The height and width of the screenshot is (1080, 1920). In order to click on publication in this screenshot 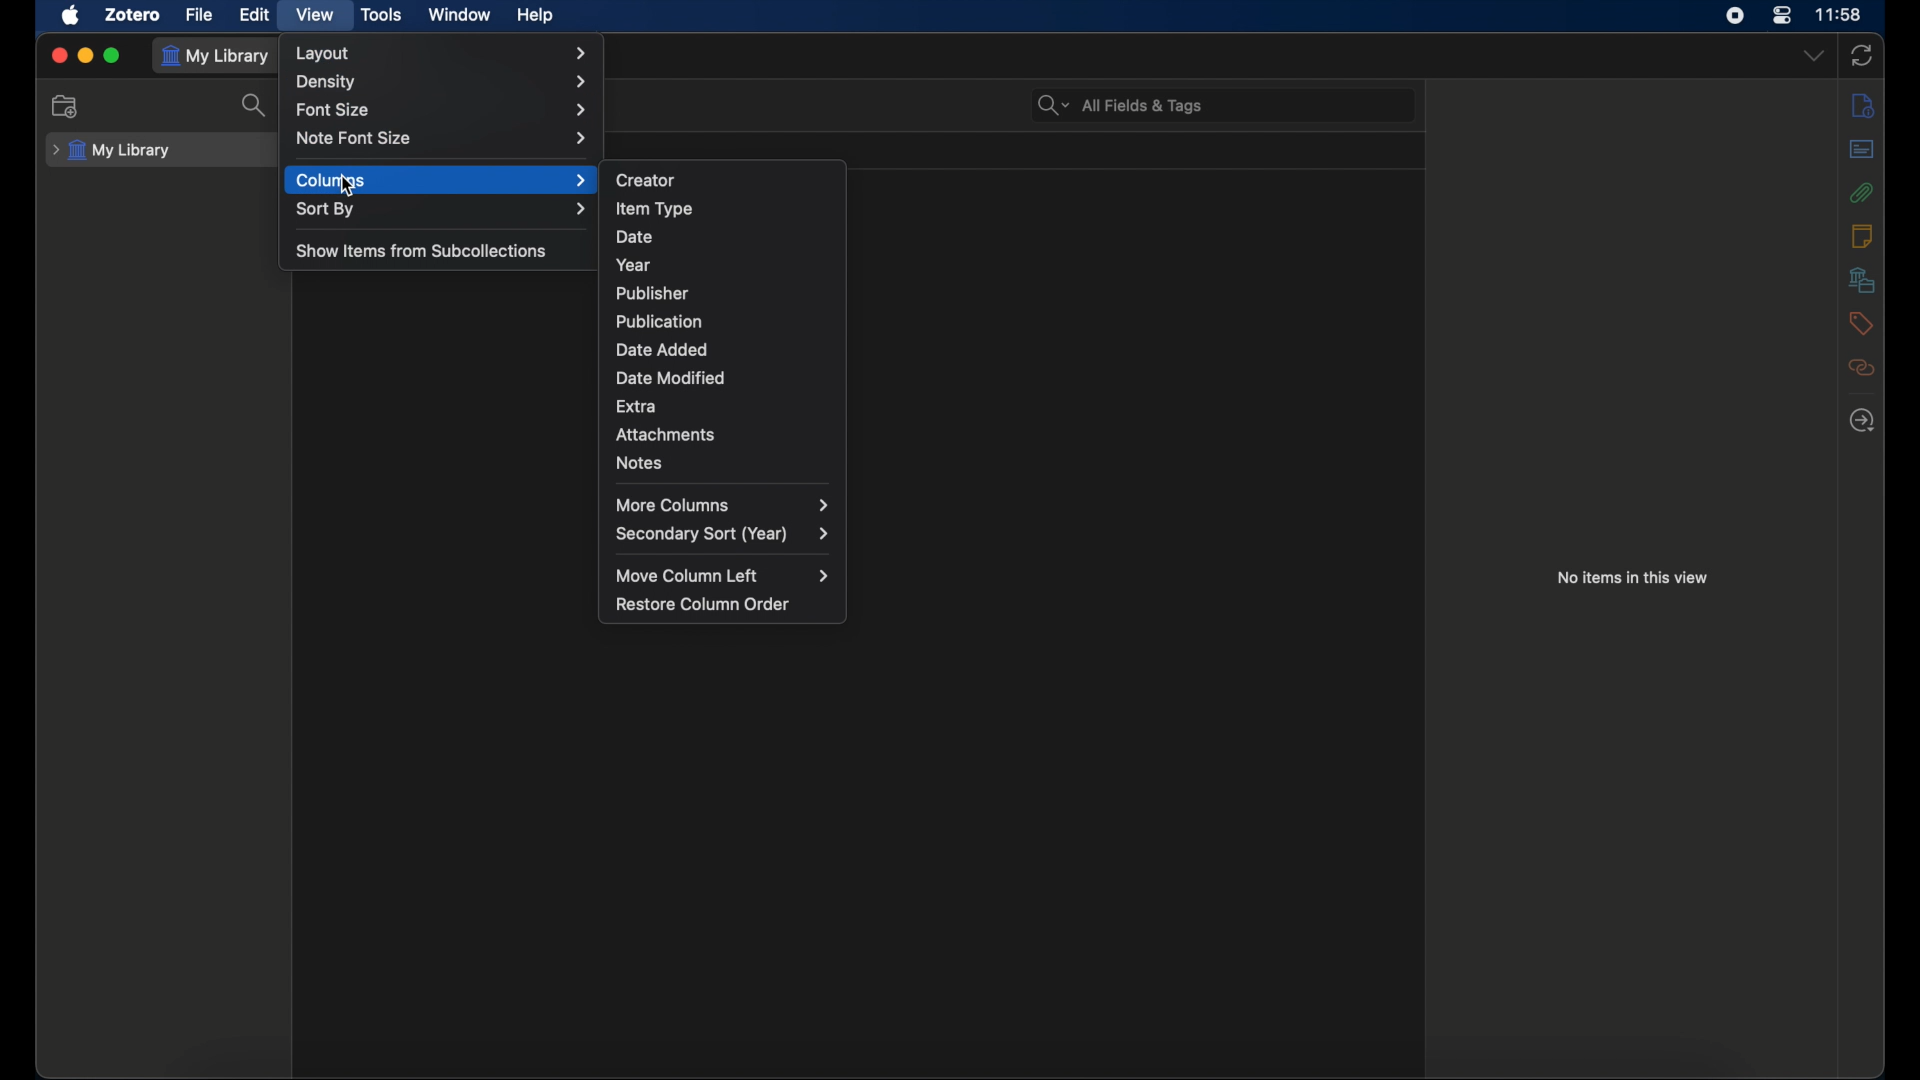, I will do `click(658, 320)`.